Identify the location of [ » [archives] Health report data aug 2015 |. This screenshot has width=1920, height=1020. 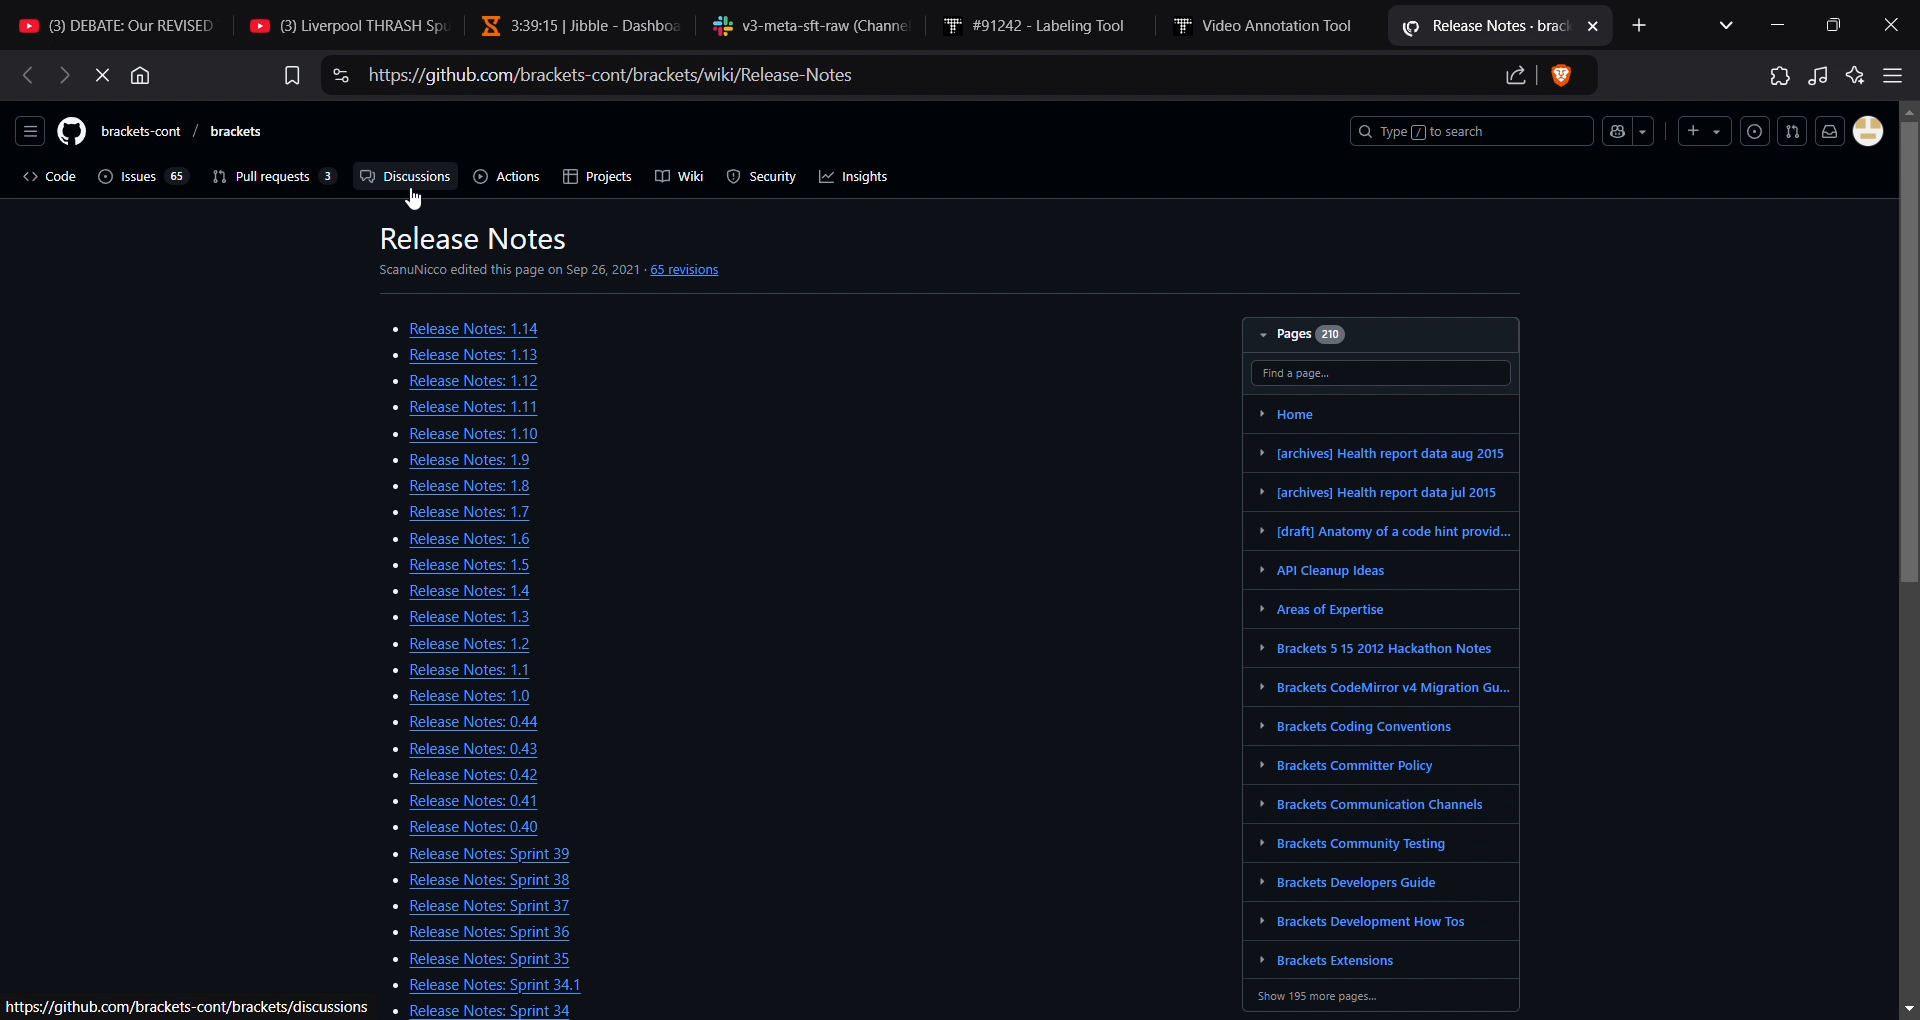
(1390, 450).